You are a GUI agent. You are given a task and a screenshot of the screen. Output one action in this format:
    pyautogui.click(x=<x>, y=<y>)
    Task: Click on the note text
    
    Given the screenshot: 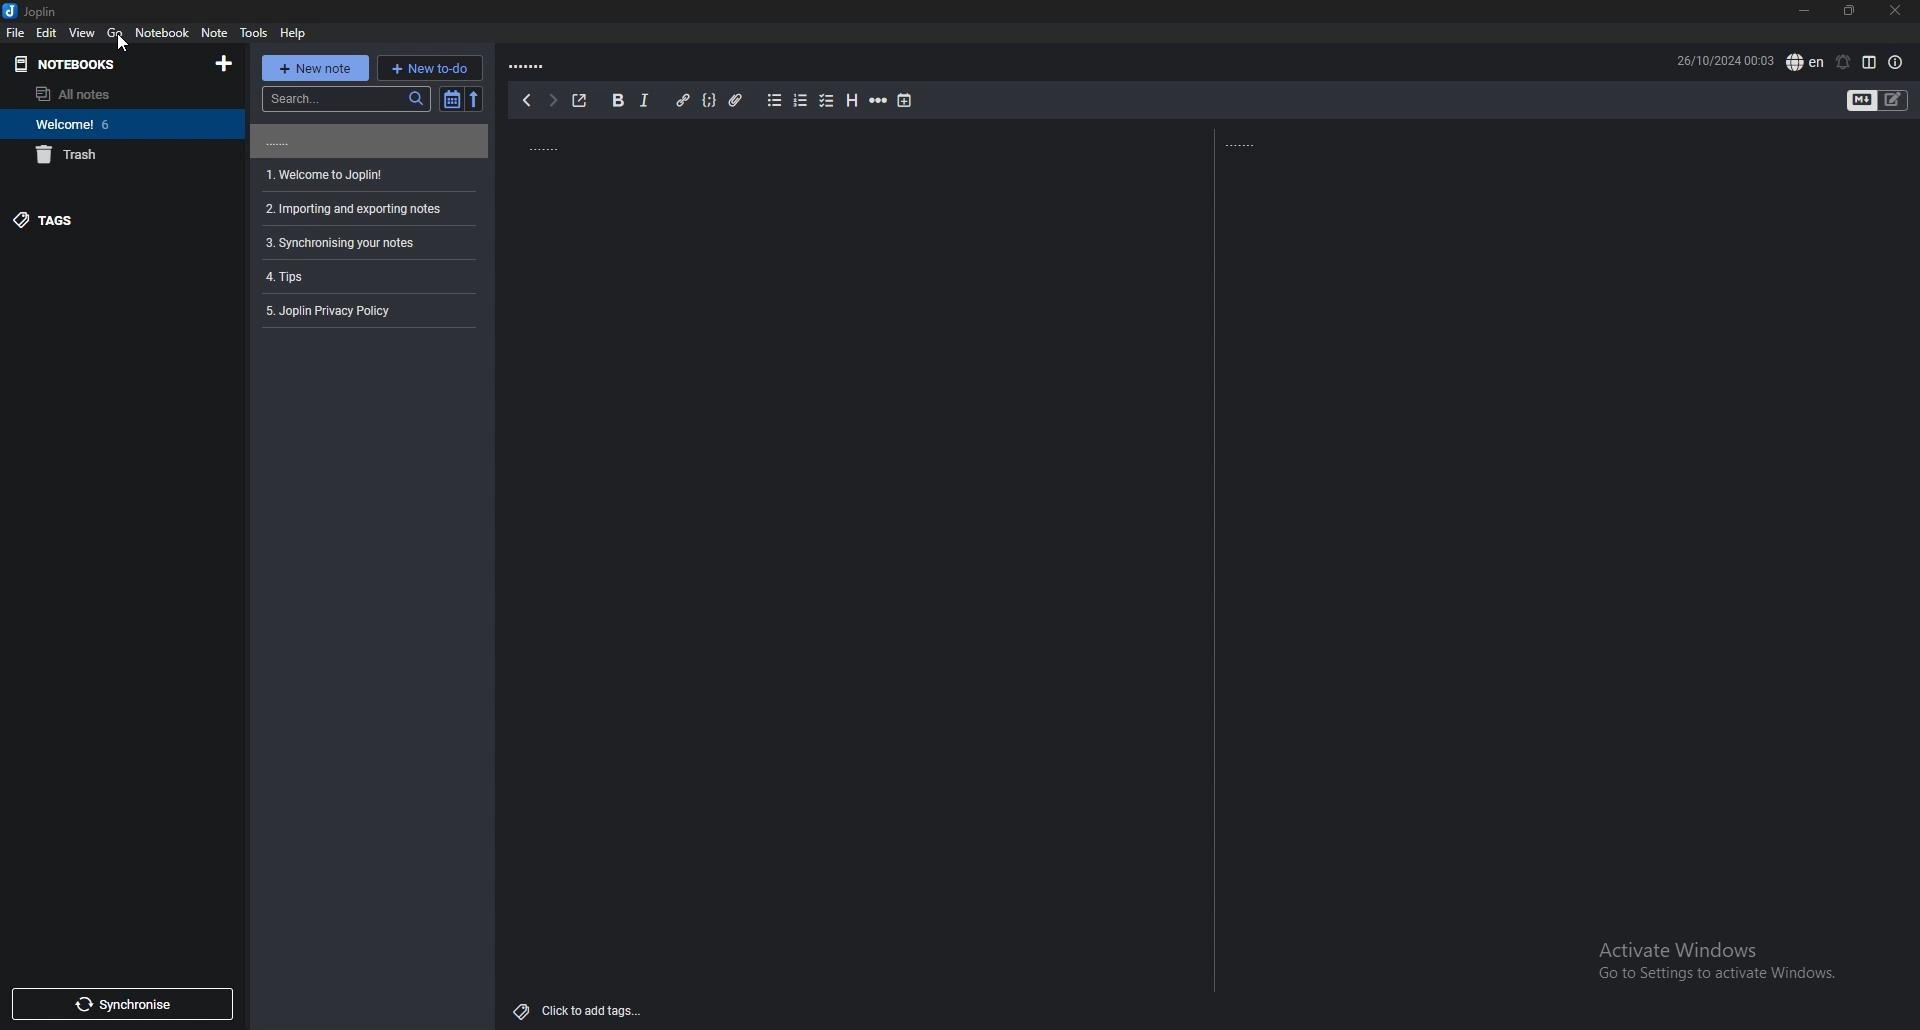 What is the action you would take?
    pyautogui.click(x=1268, y=141)
    